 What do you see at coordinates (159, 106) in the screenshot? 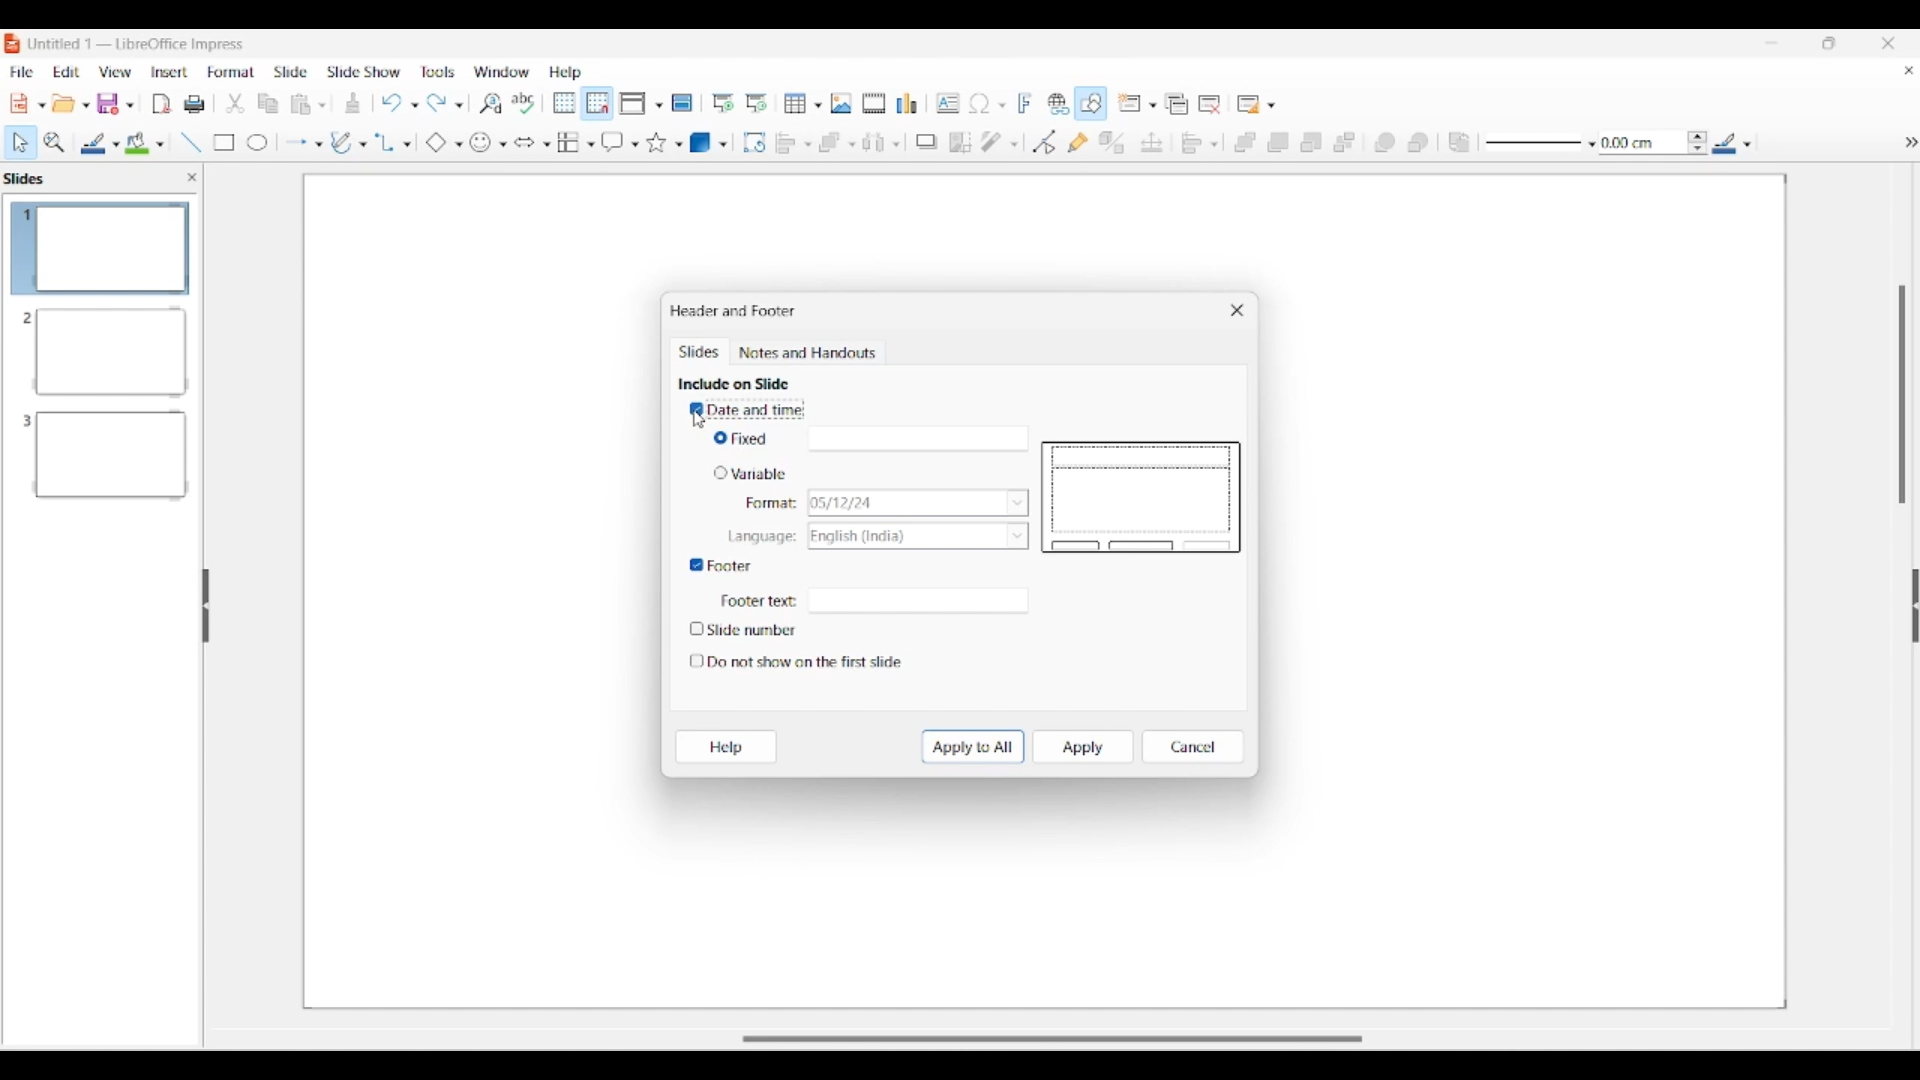
I see `File` at bounding box center [159, 106].